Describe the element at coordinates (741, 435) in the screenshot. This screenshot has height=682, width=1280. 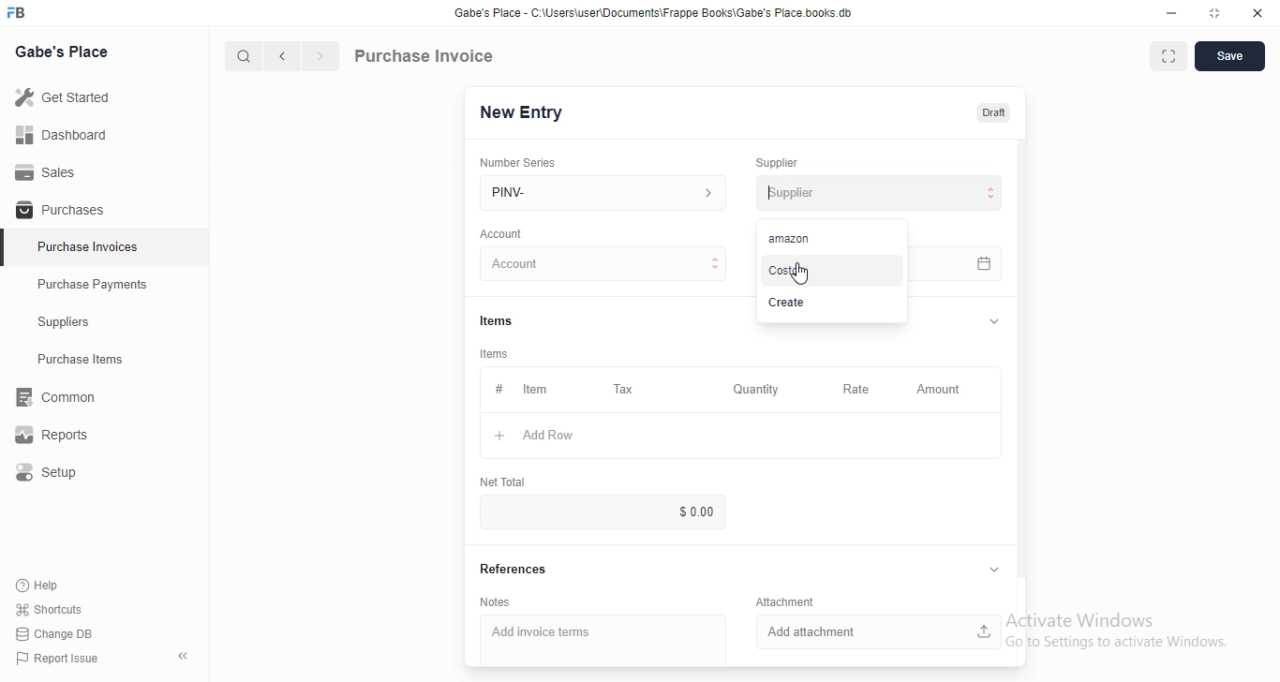
I see `Add Row` at that location.